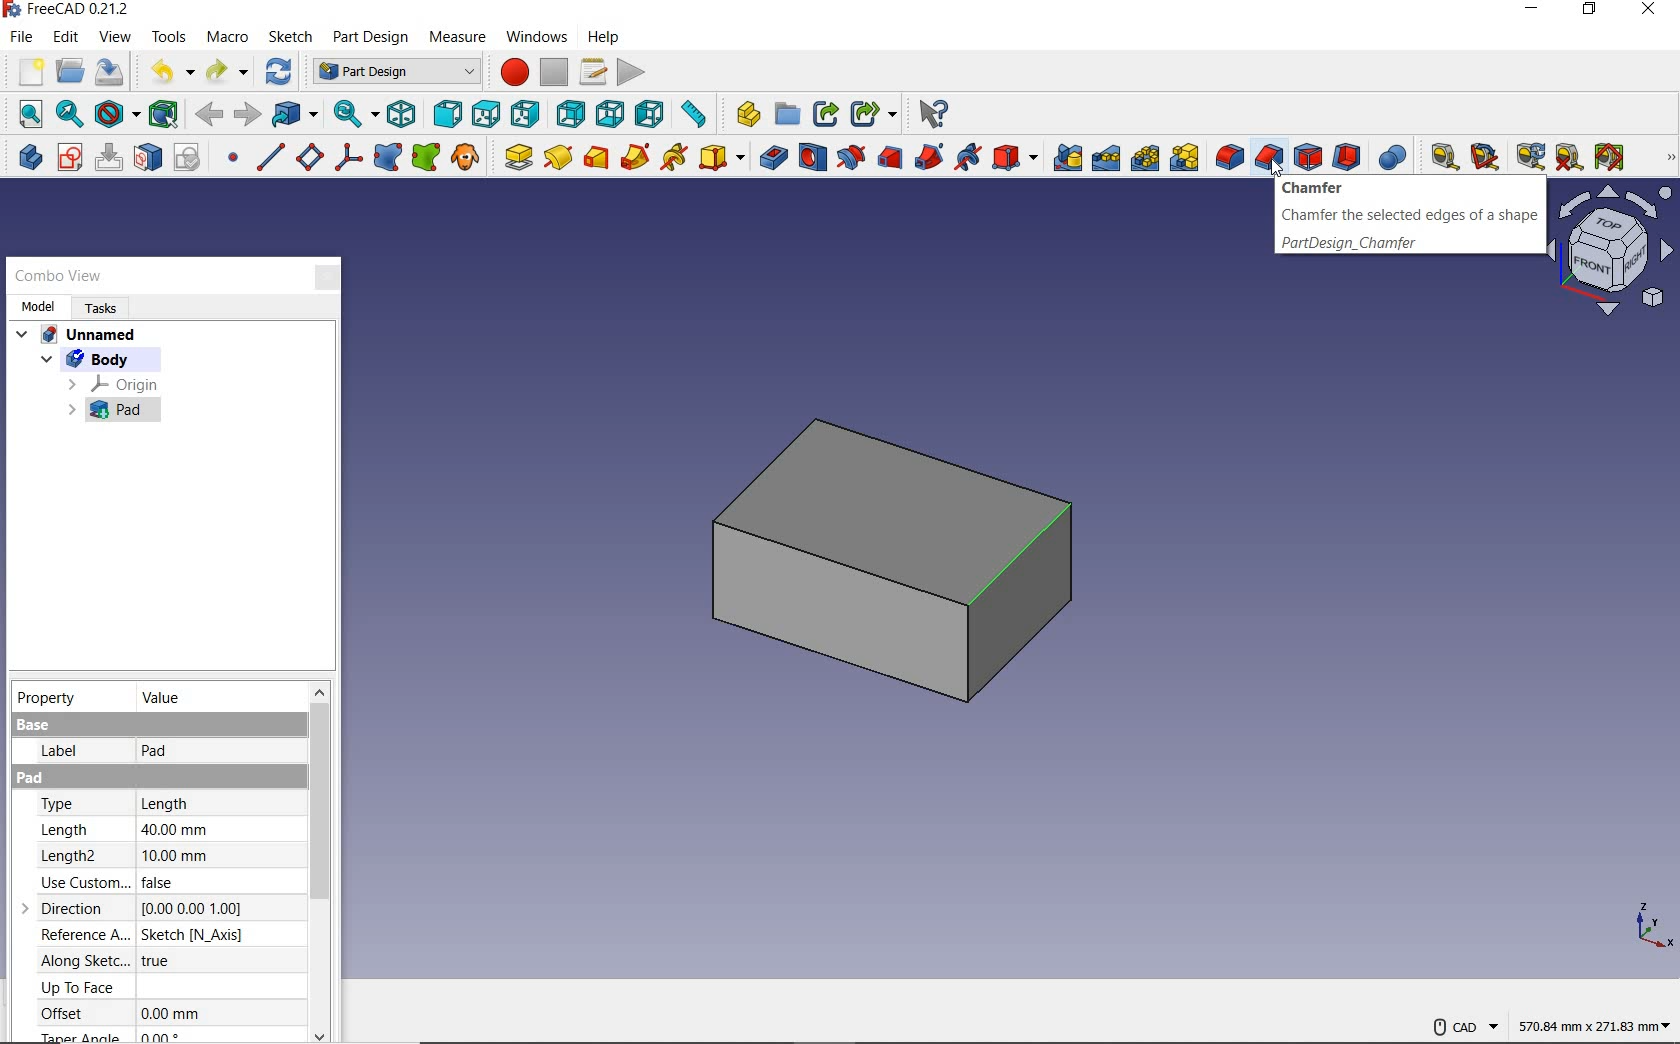 The image size is (1680, 1044). What do you see at coordinates (24, 113) in the screenshot?
I see `fit all` at bounding box center [24, 113].